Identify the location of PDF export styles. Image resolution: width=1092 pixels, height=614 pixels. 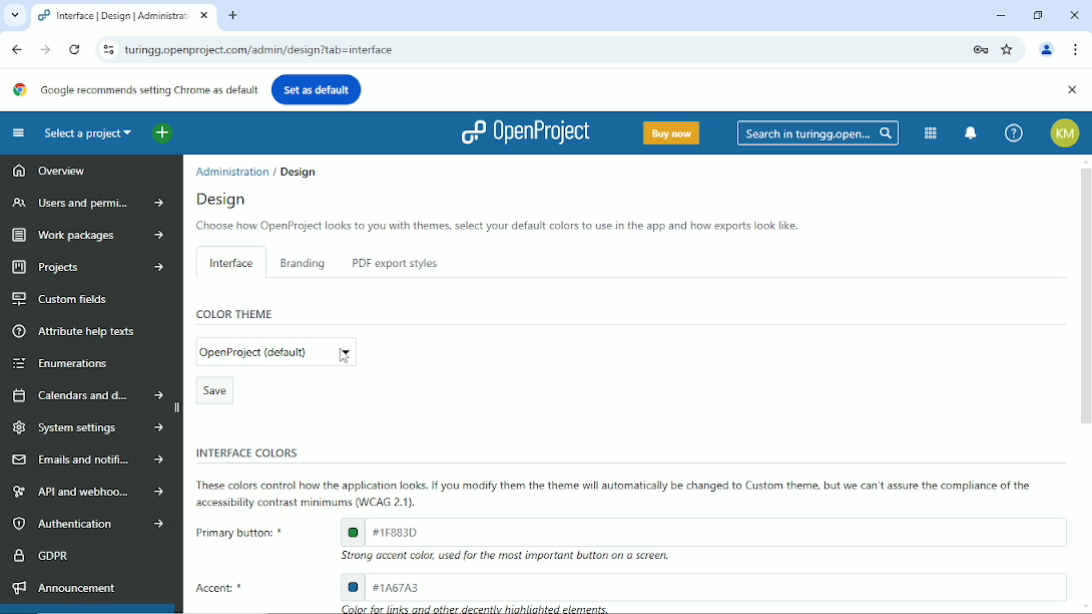
(392, 264).